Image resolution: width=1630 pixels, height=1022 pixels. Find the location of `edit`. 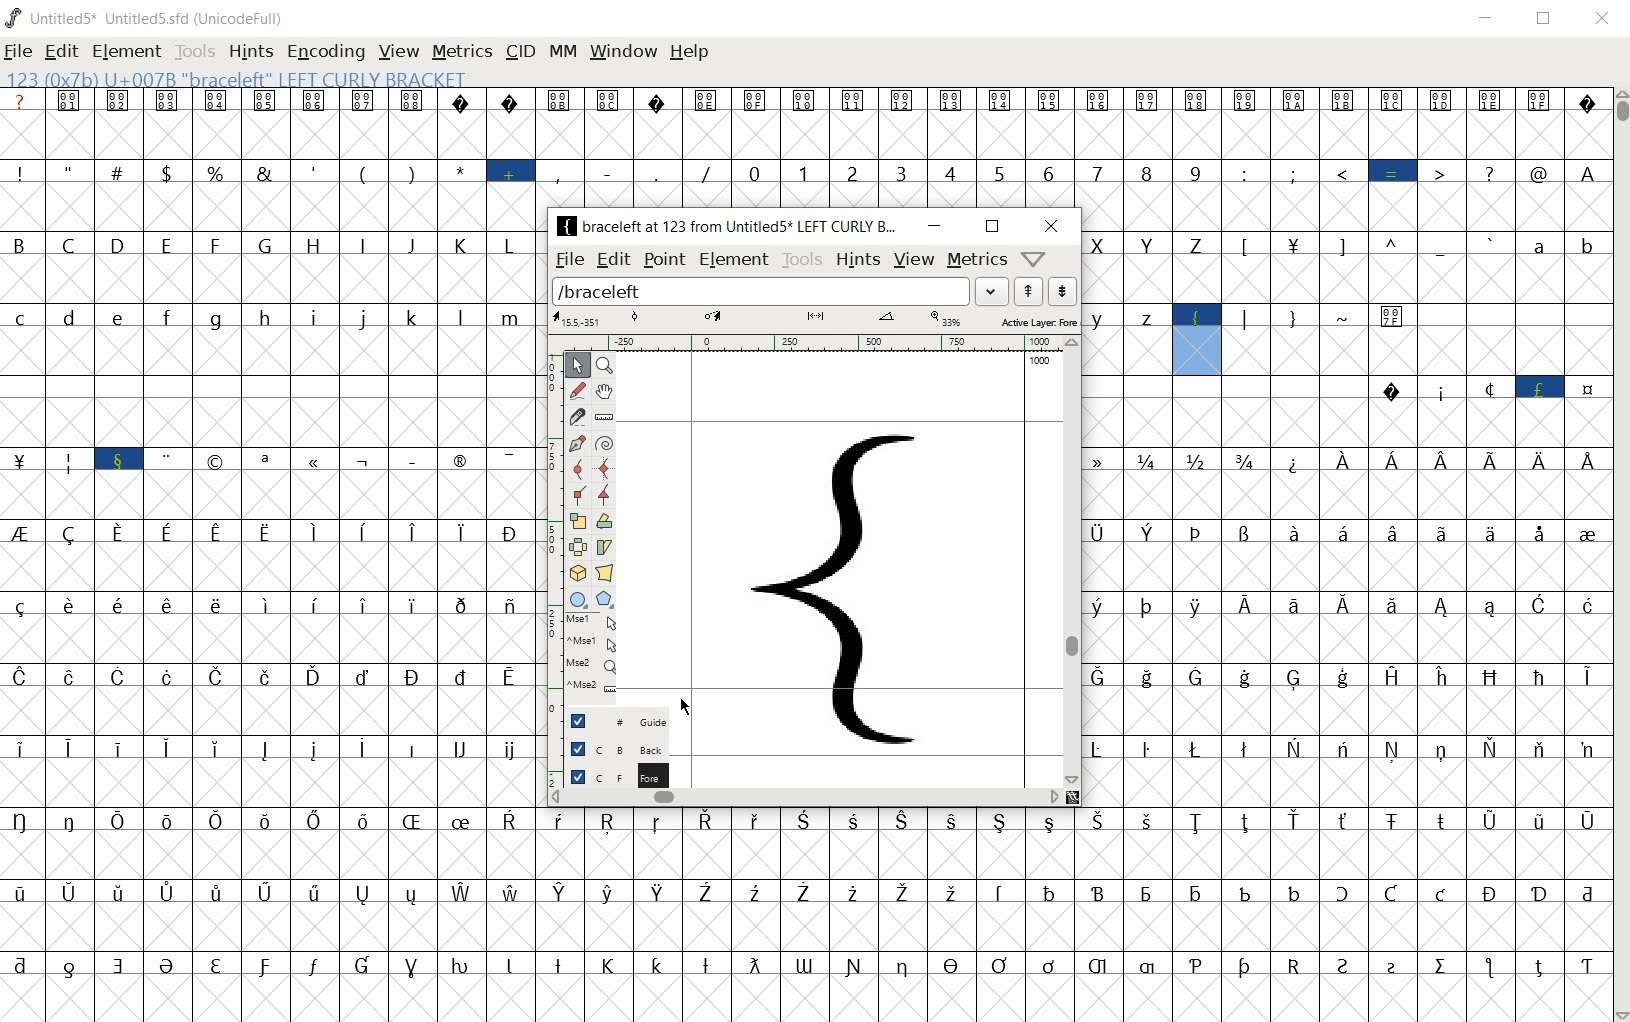

edit is located at coordinates (60, 54).